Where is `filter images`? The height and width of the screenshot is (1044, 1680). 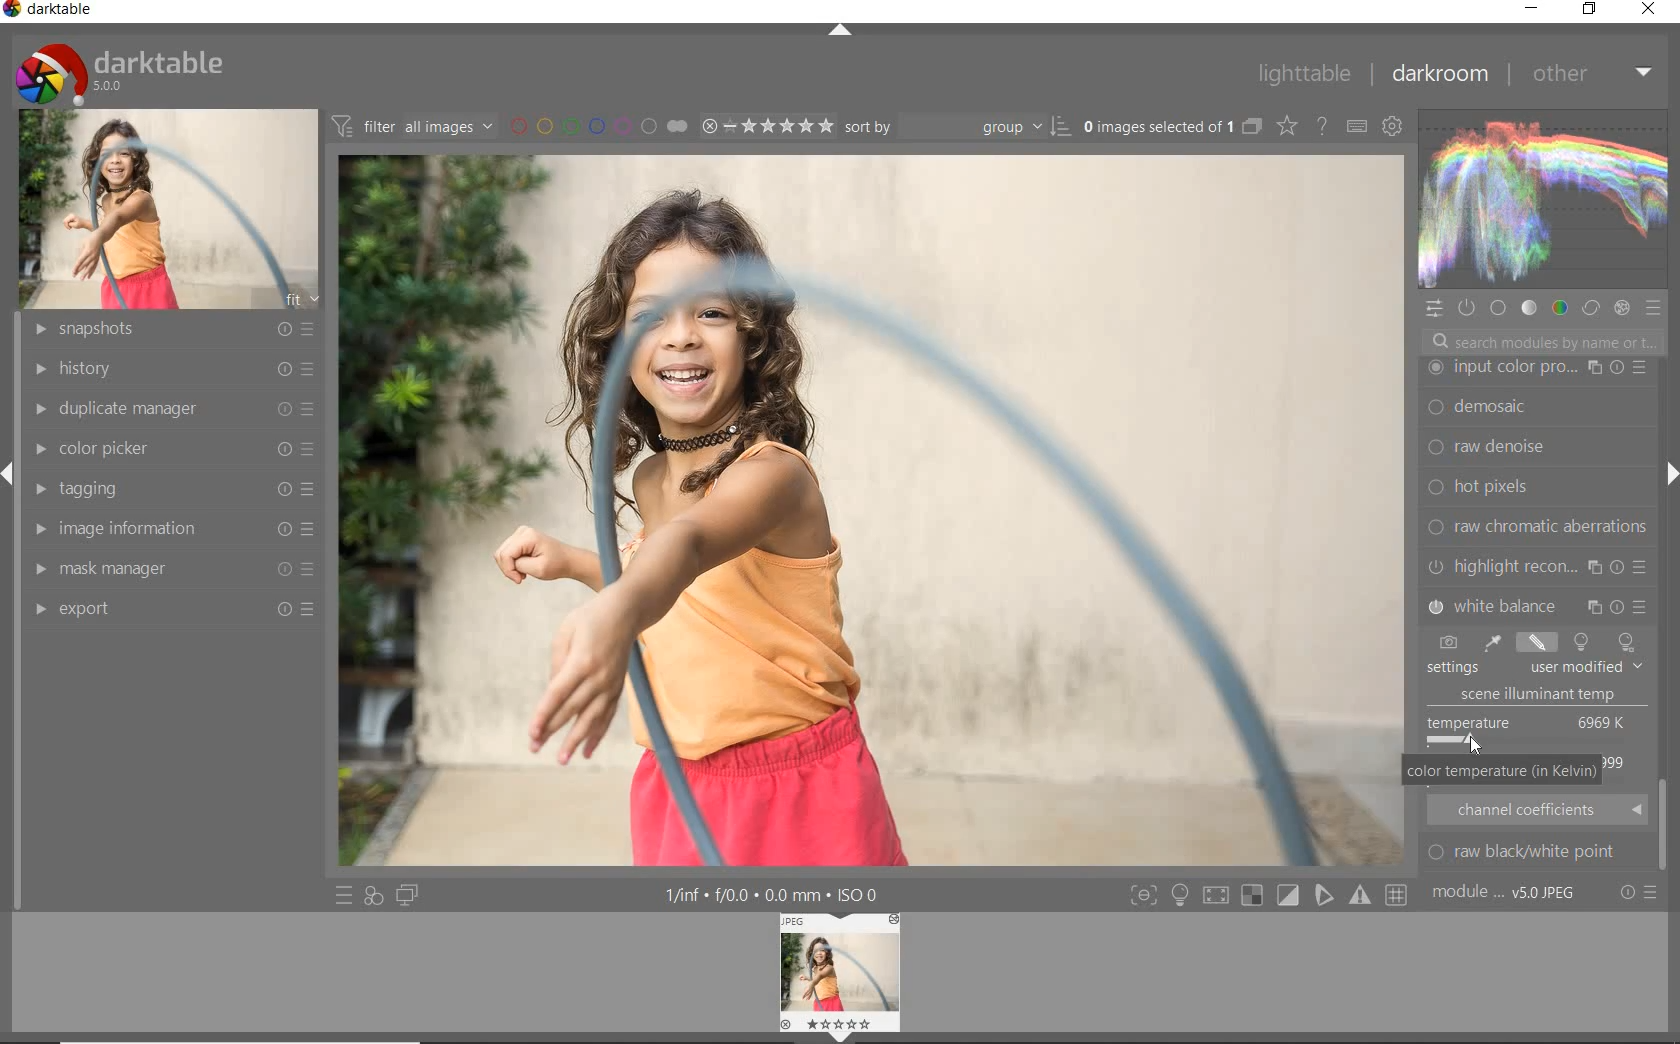 filter images is located at coordinates (412, 127).